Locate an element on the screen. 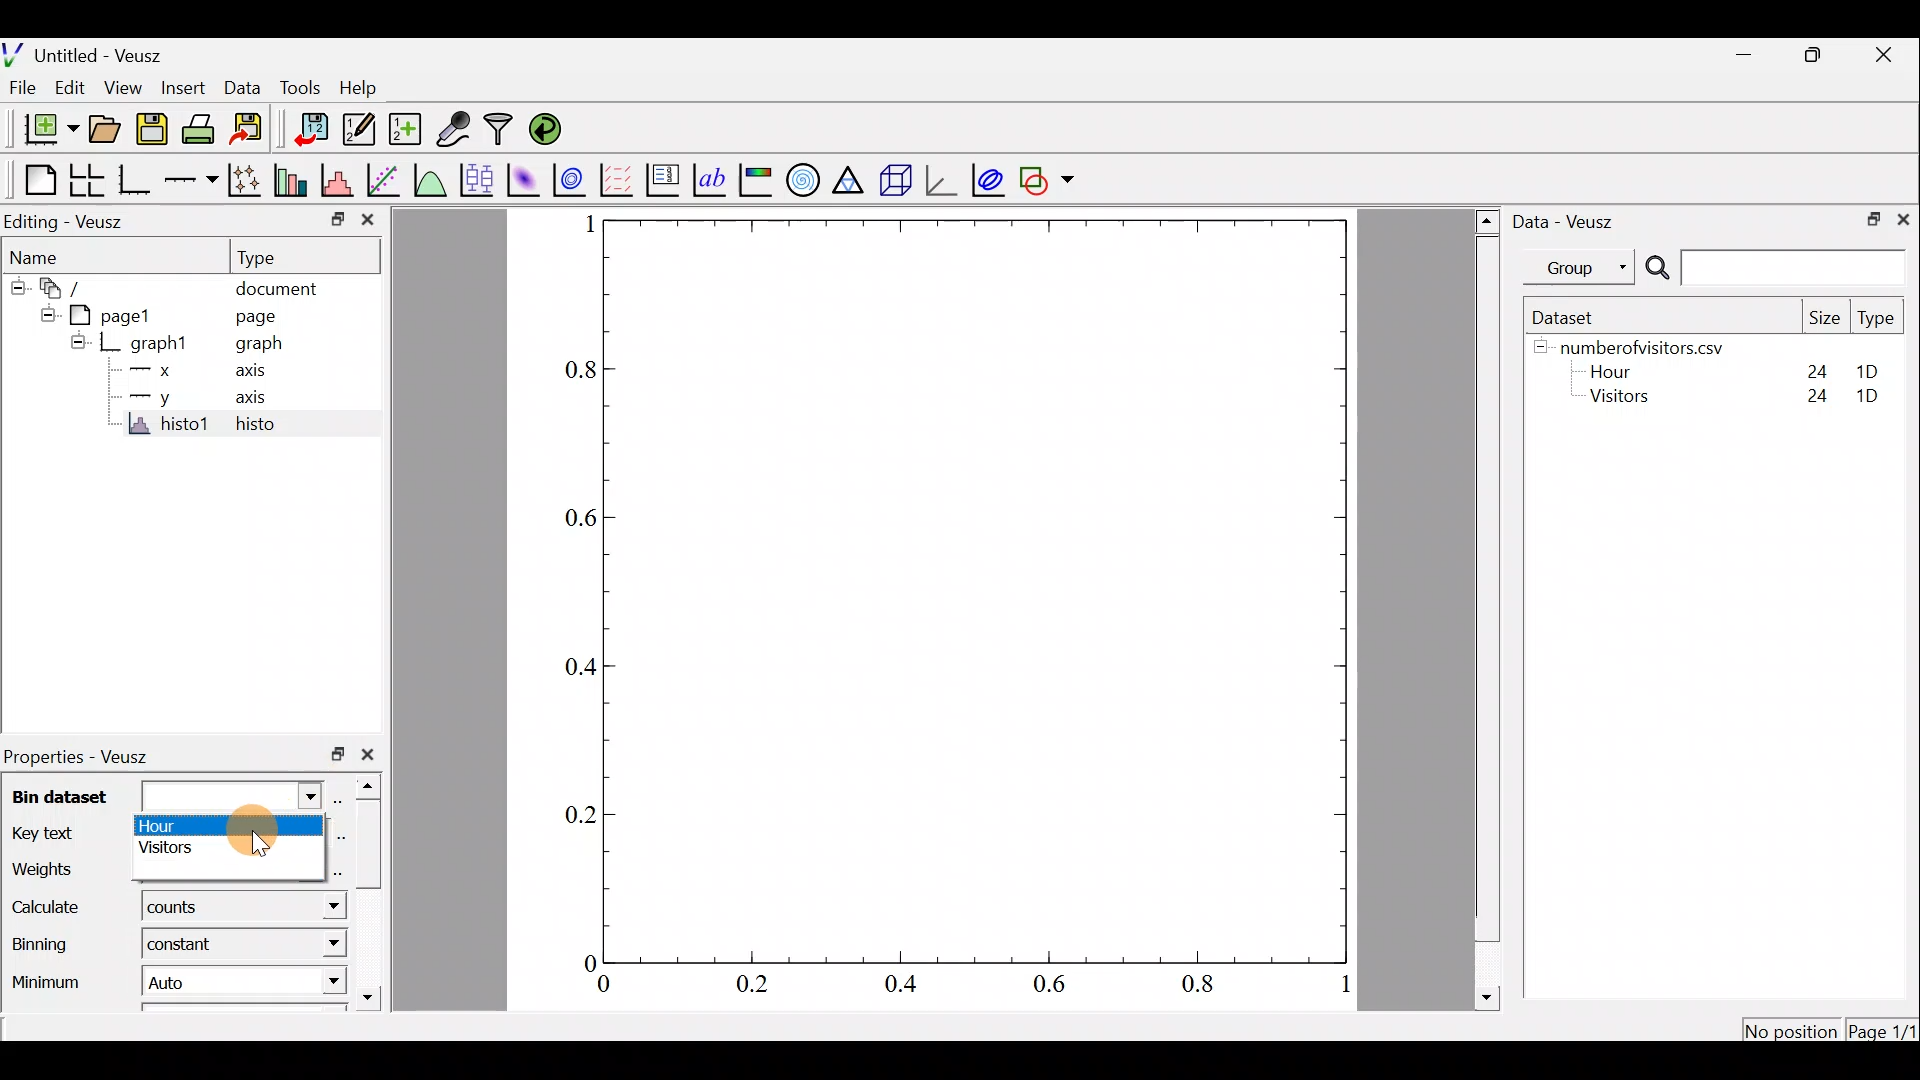  axis is located at coordinates (248, 402).